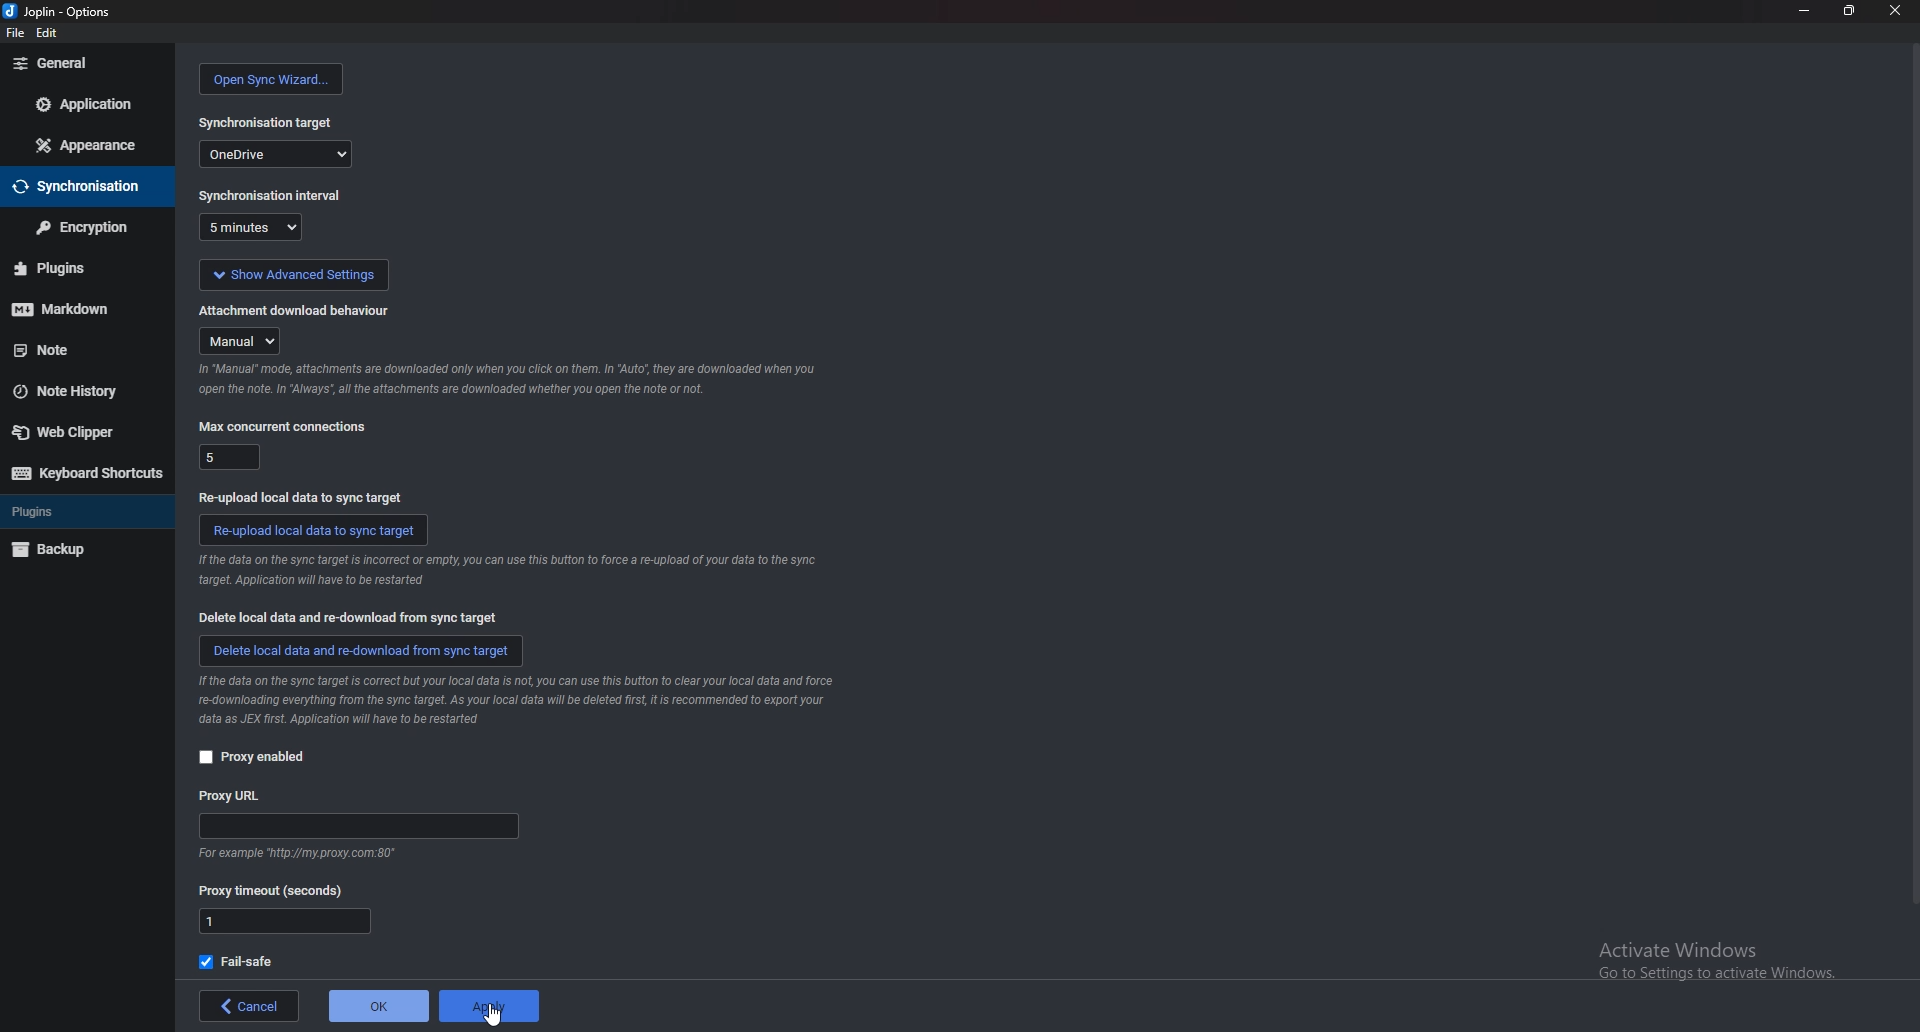  I want to click on info, so click(509, 570).